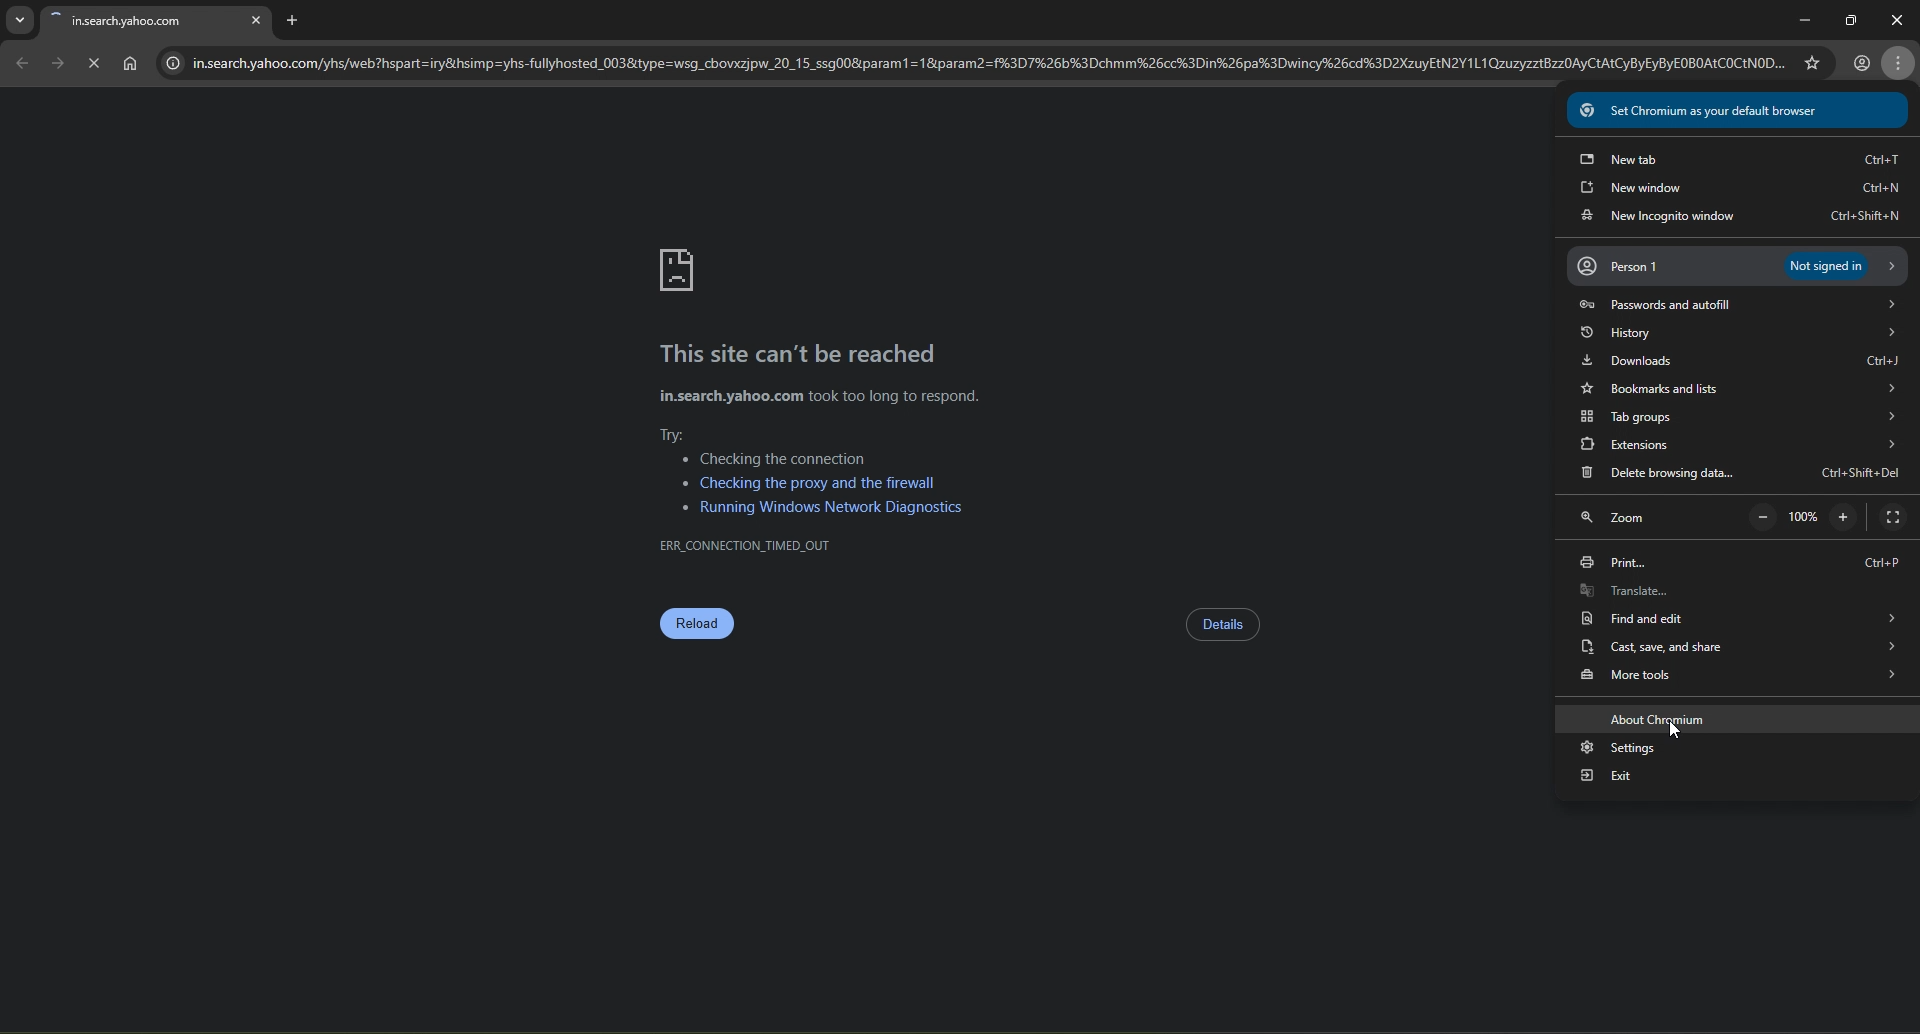 The height and width of the screenshot is (1034, 1920). Describe the element at coordinates (1736, 217) in the screenshot. I see `New Incognito window` at that location.